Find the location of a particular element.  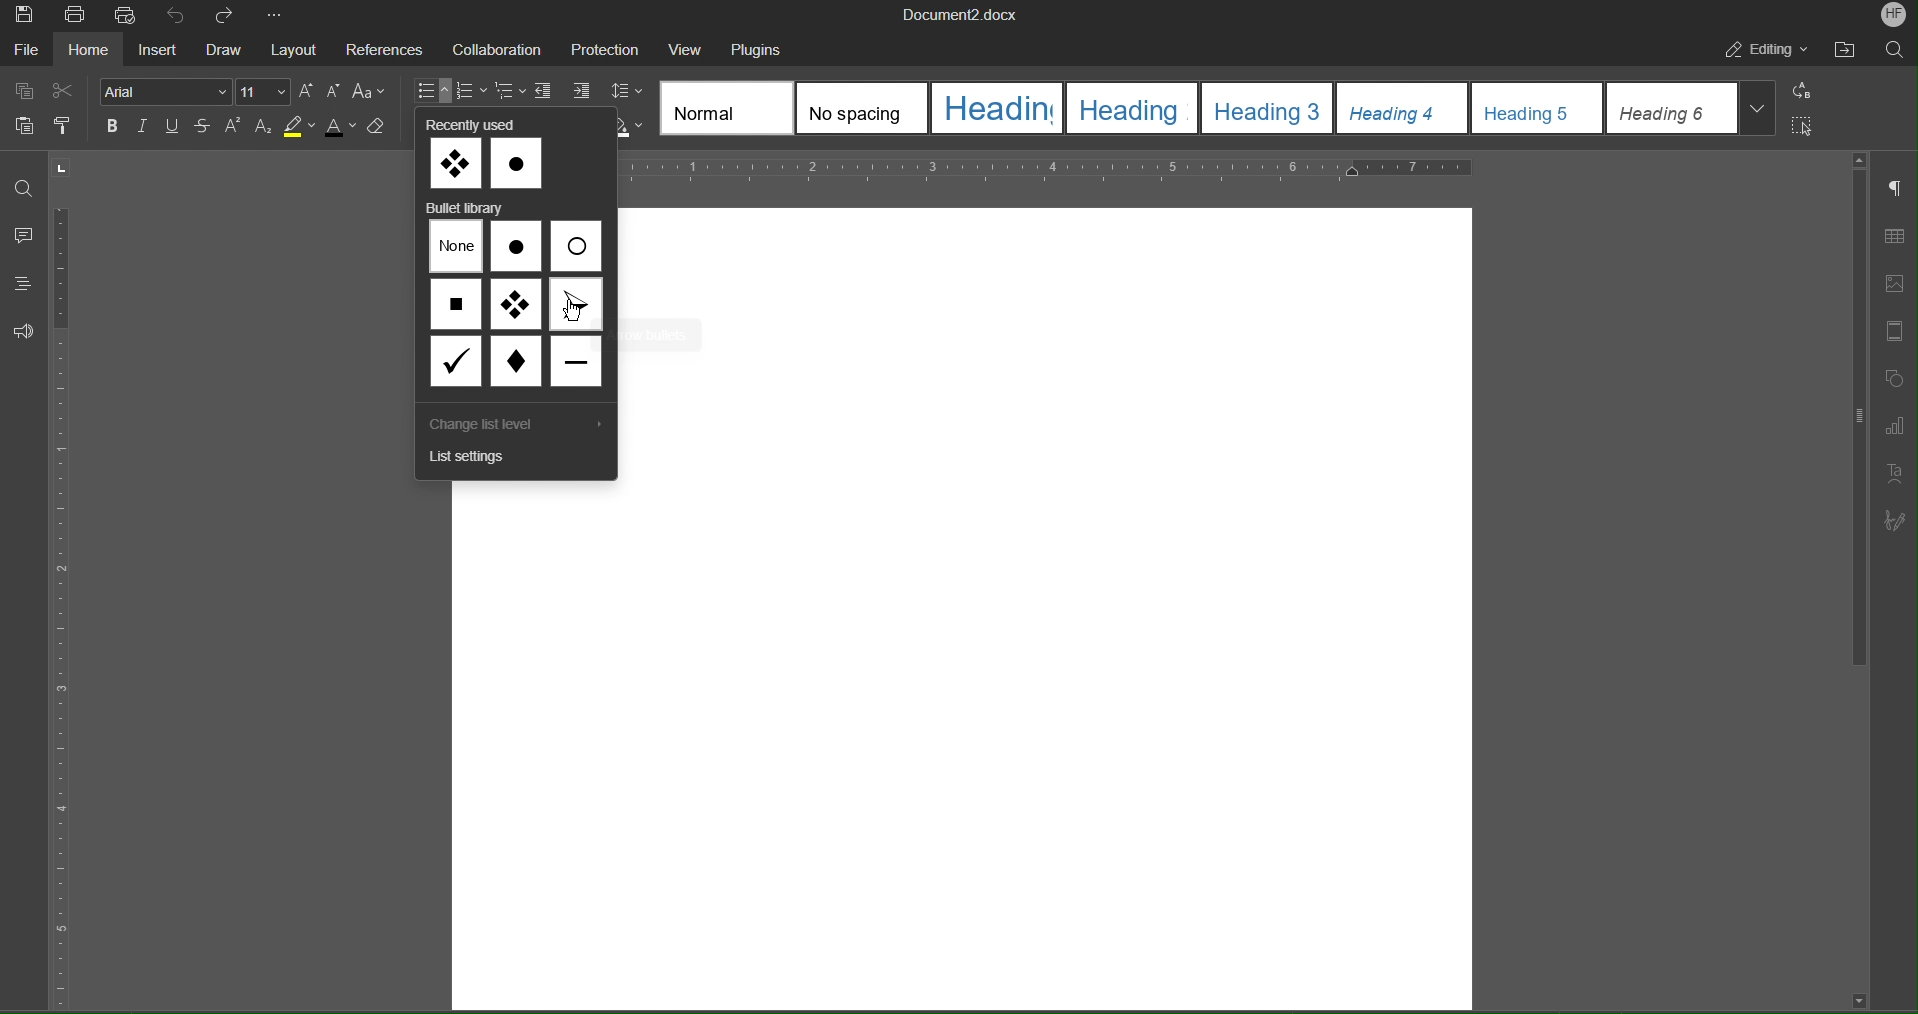

Replace is located at coordinates (1805, 91).